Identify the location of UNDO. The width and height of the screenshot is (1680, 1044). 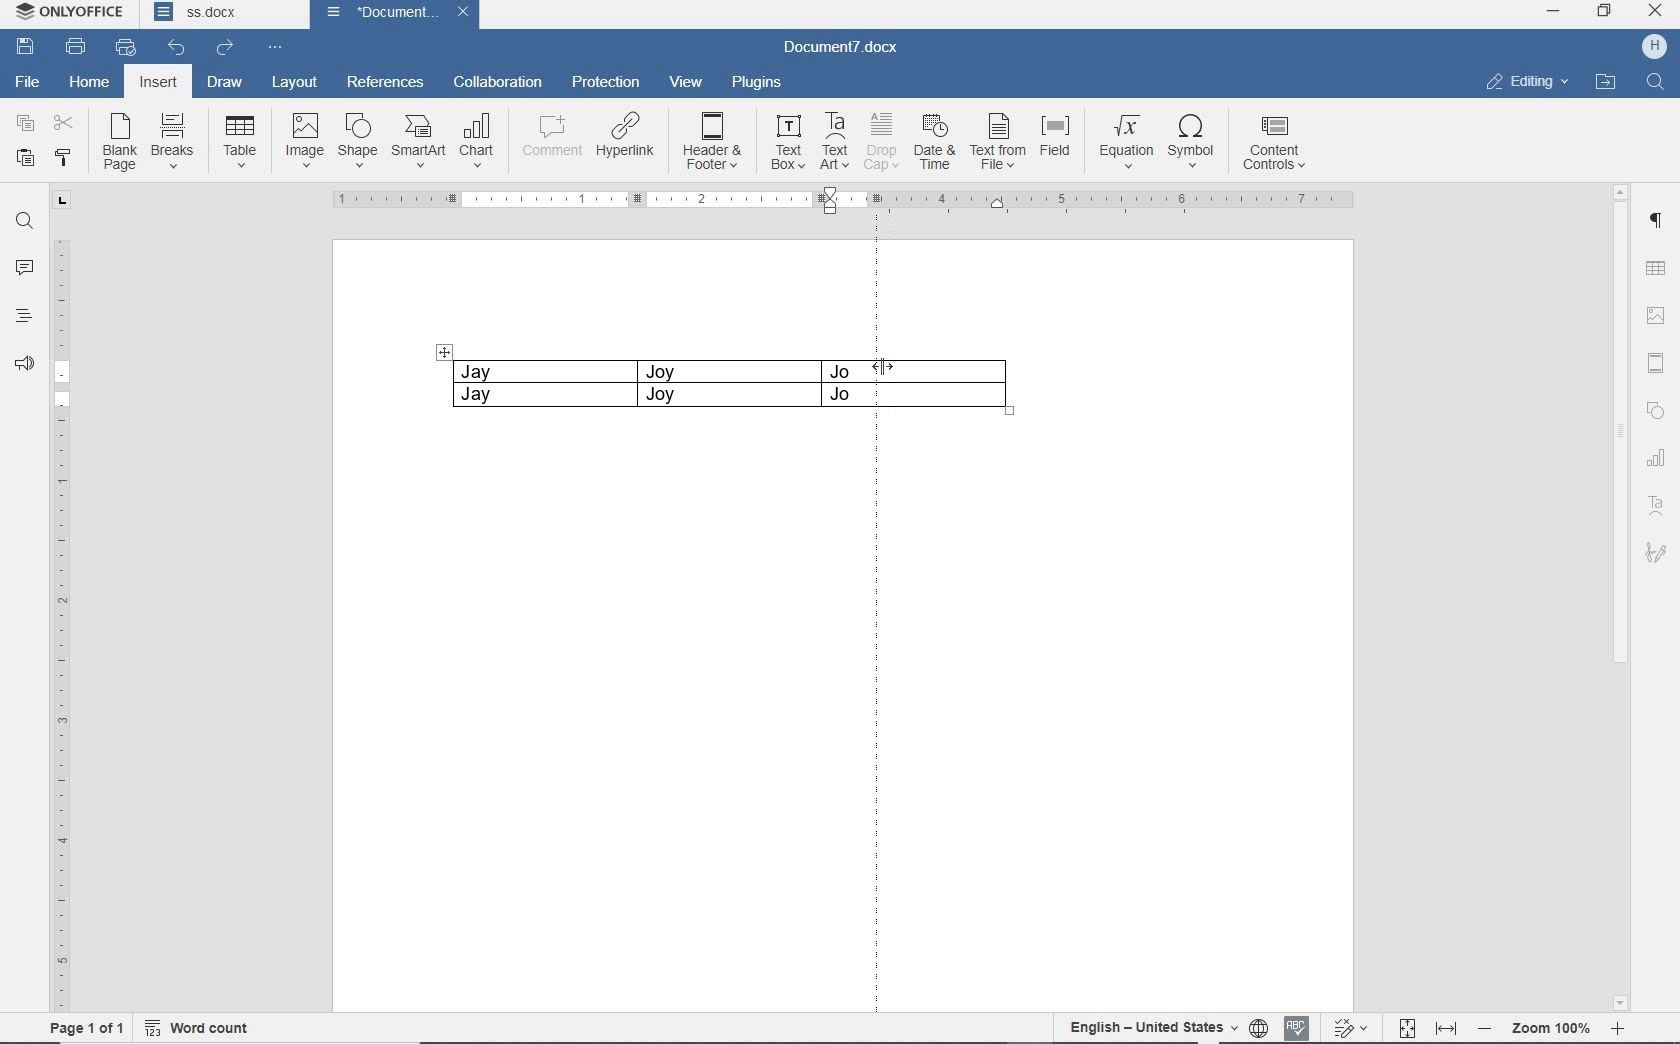
(171, 46).